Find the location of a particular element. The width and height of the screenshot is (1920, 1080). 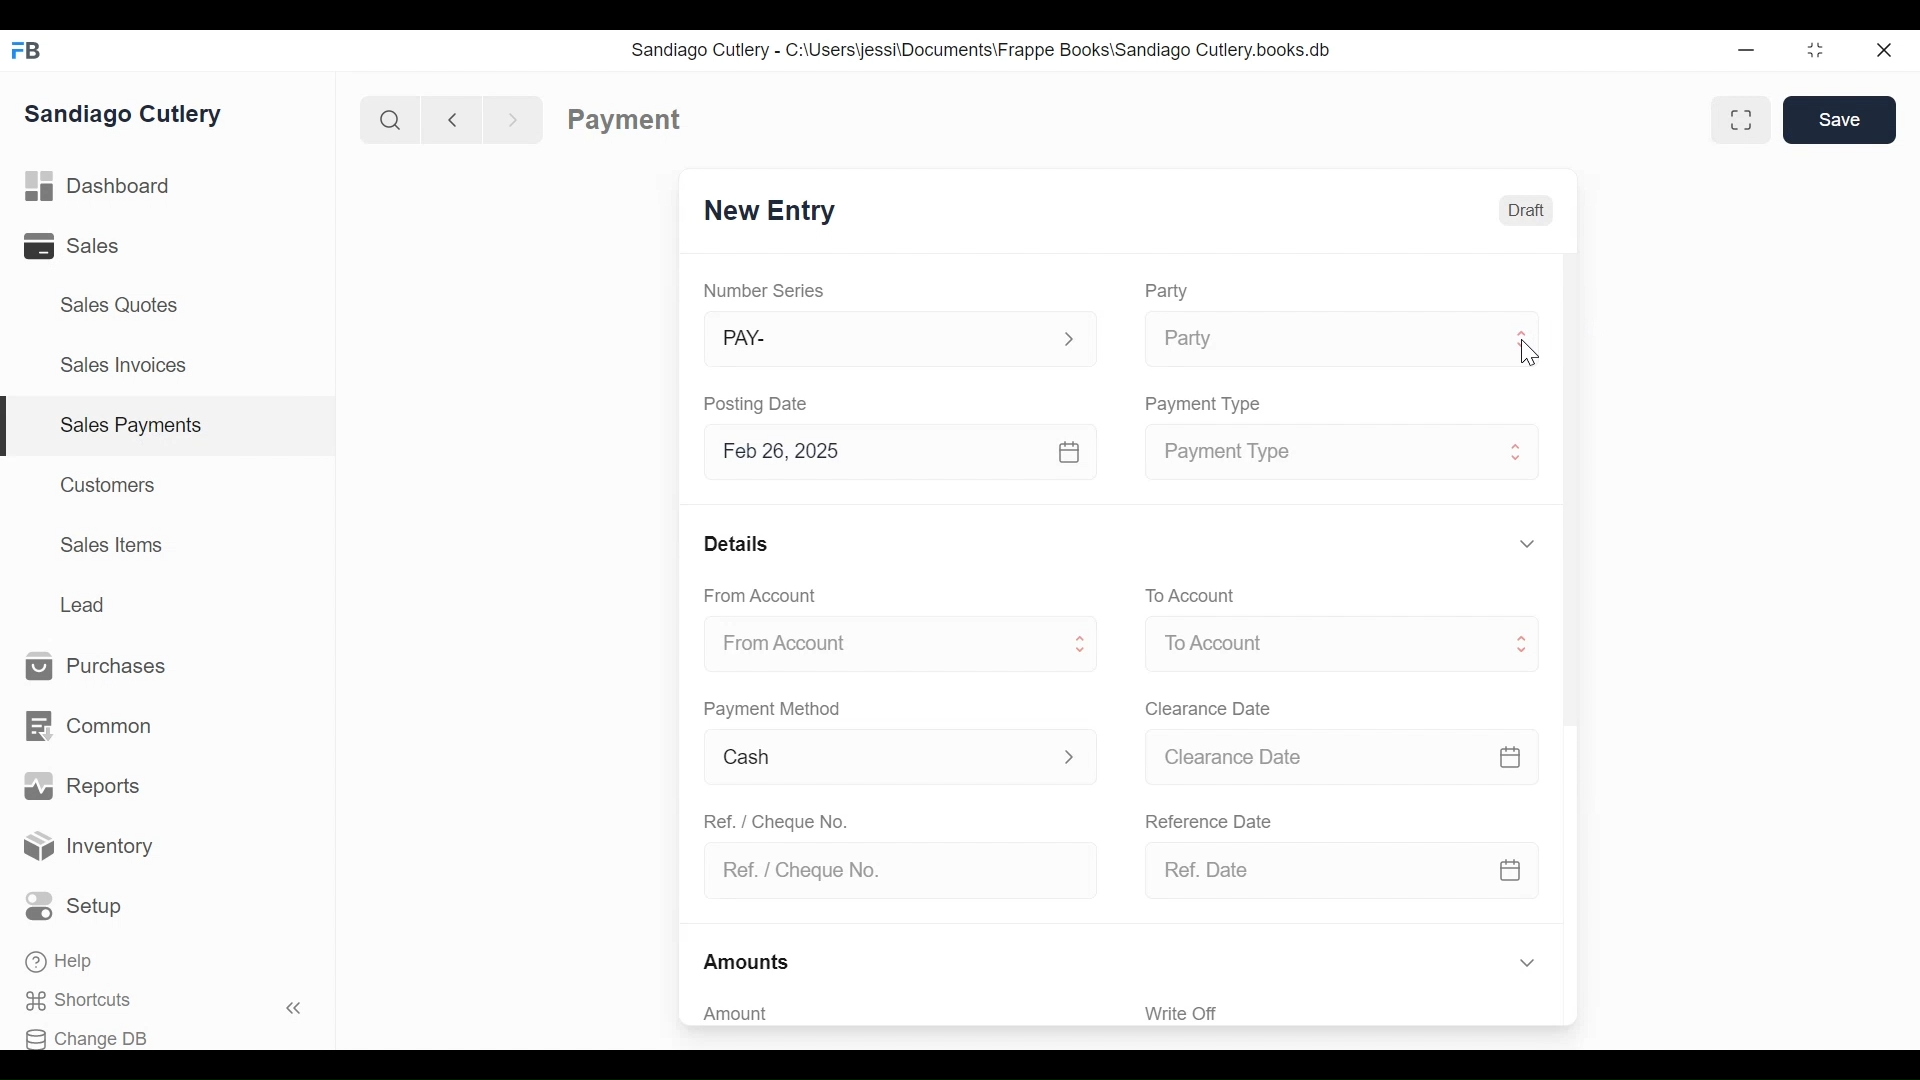

Toggle form and full width  is located at coordinates (1748, 116).